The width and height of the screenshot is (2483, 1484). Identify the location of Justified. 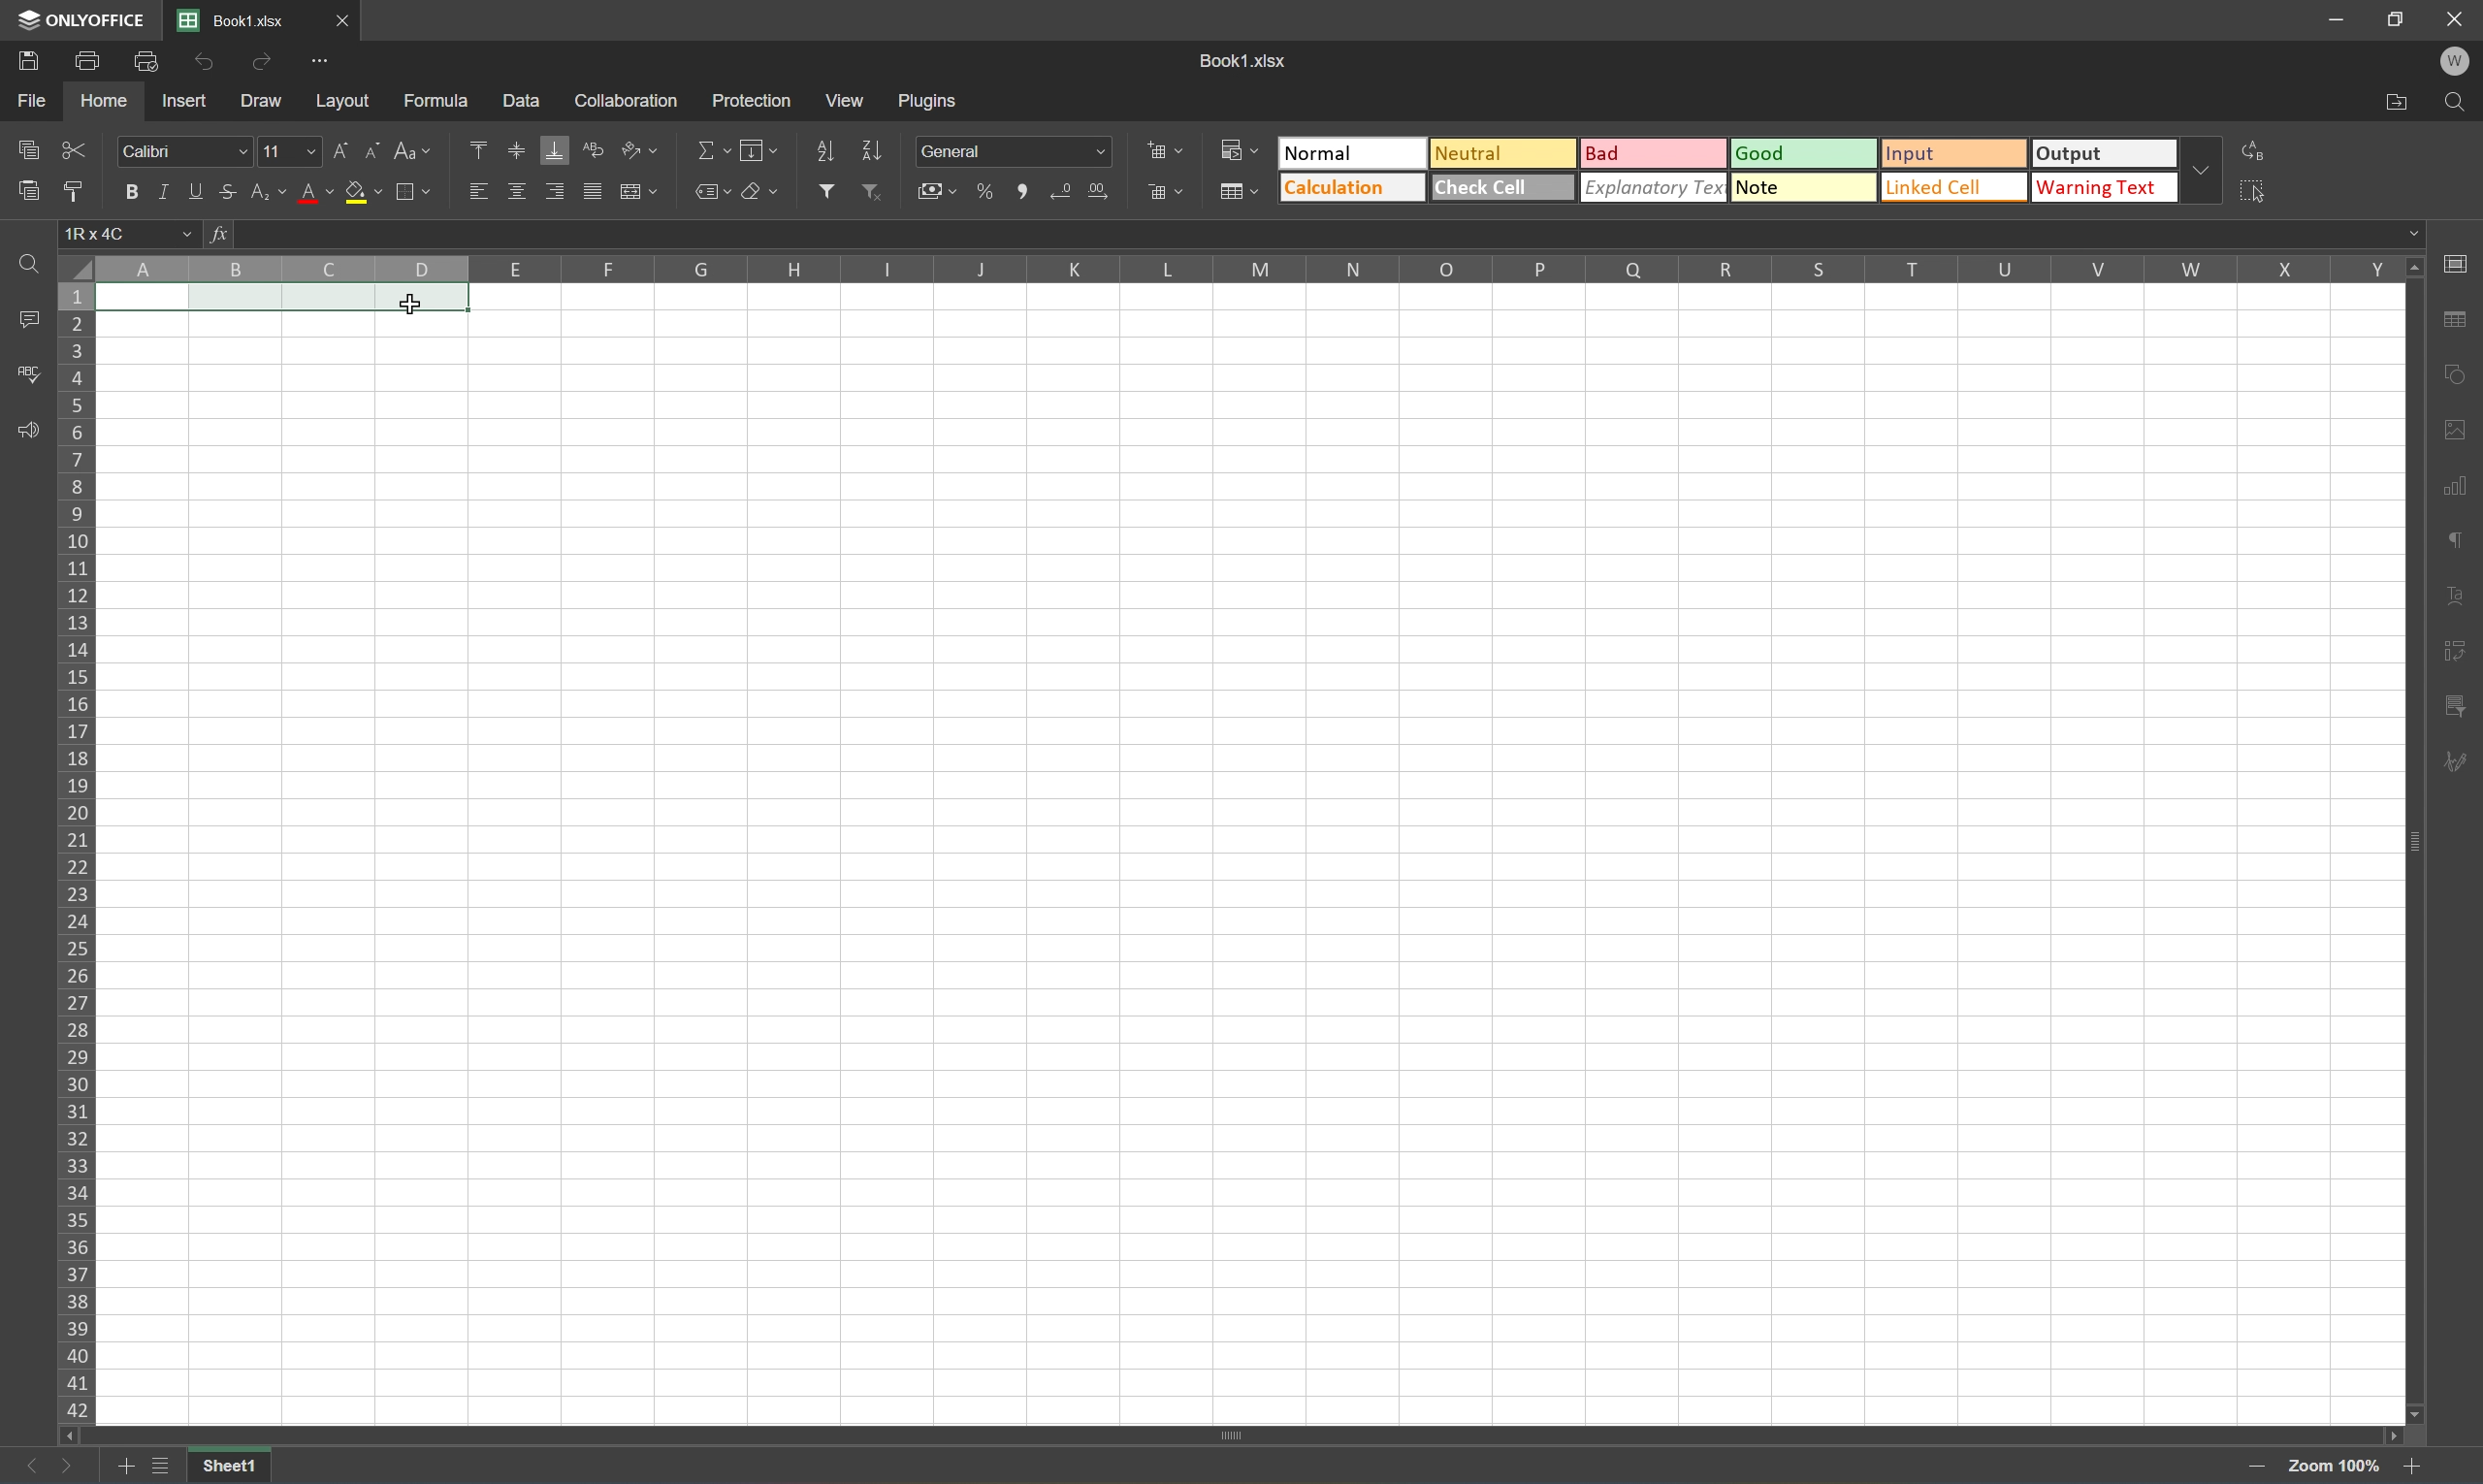
(593, 193).